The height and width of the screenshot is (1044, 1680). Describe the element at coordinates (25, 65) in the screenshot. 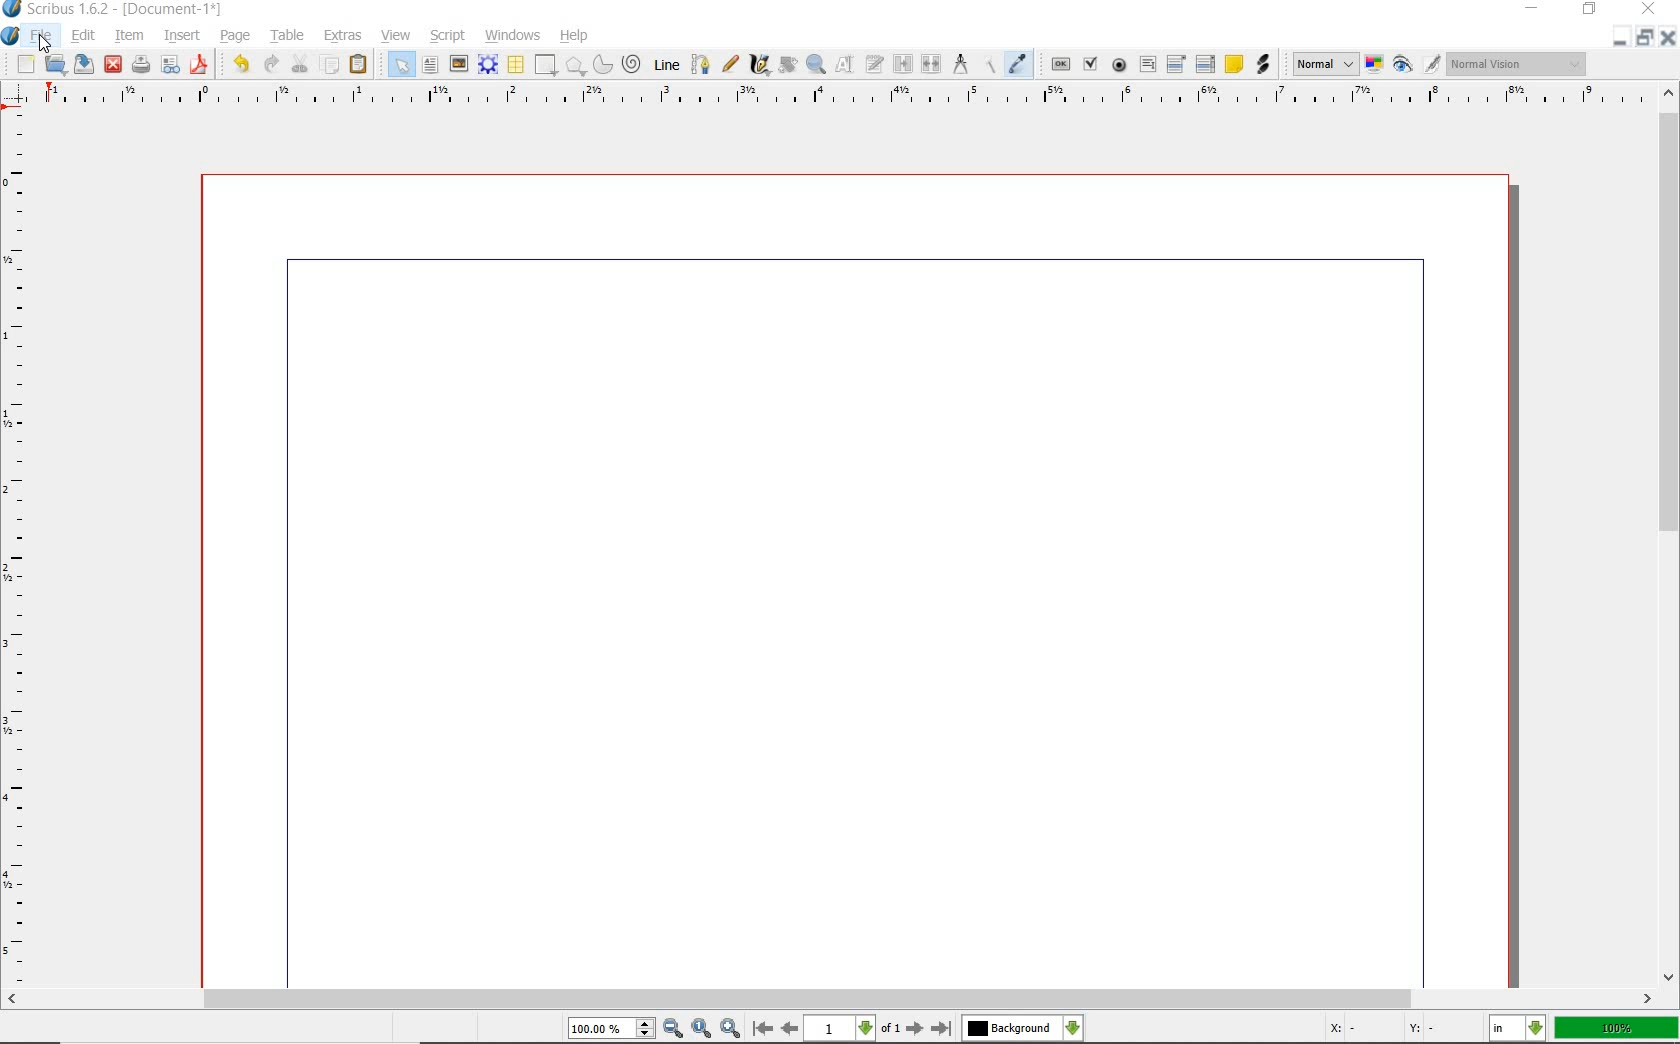

I see `new` at that location.